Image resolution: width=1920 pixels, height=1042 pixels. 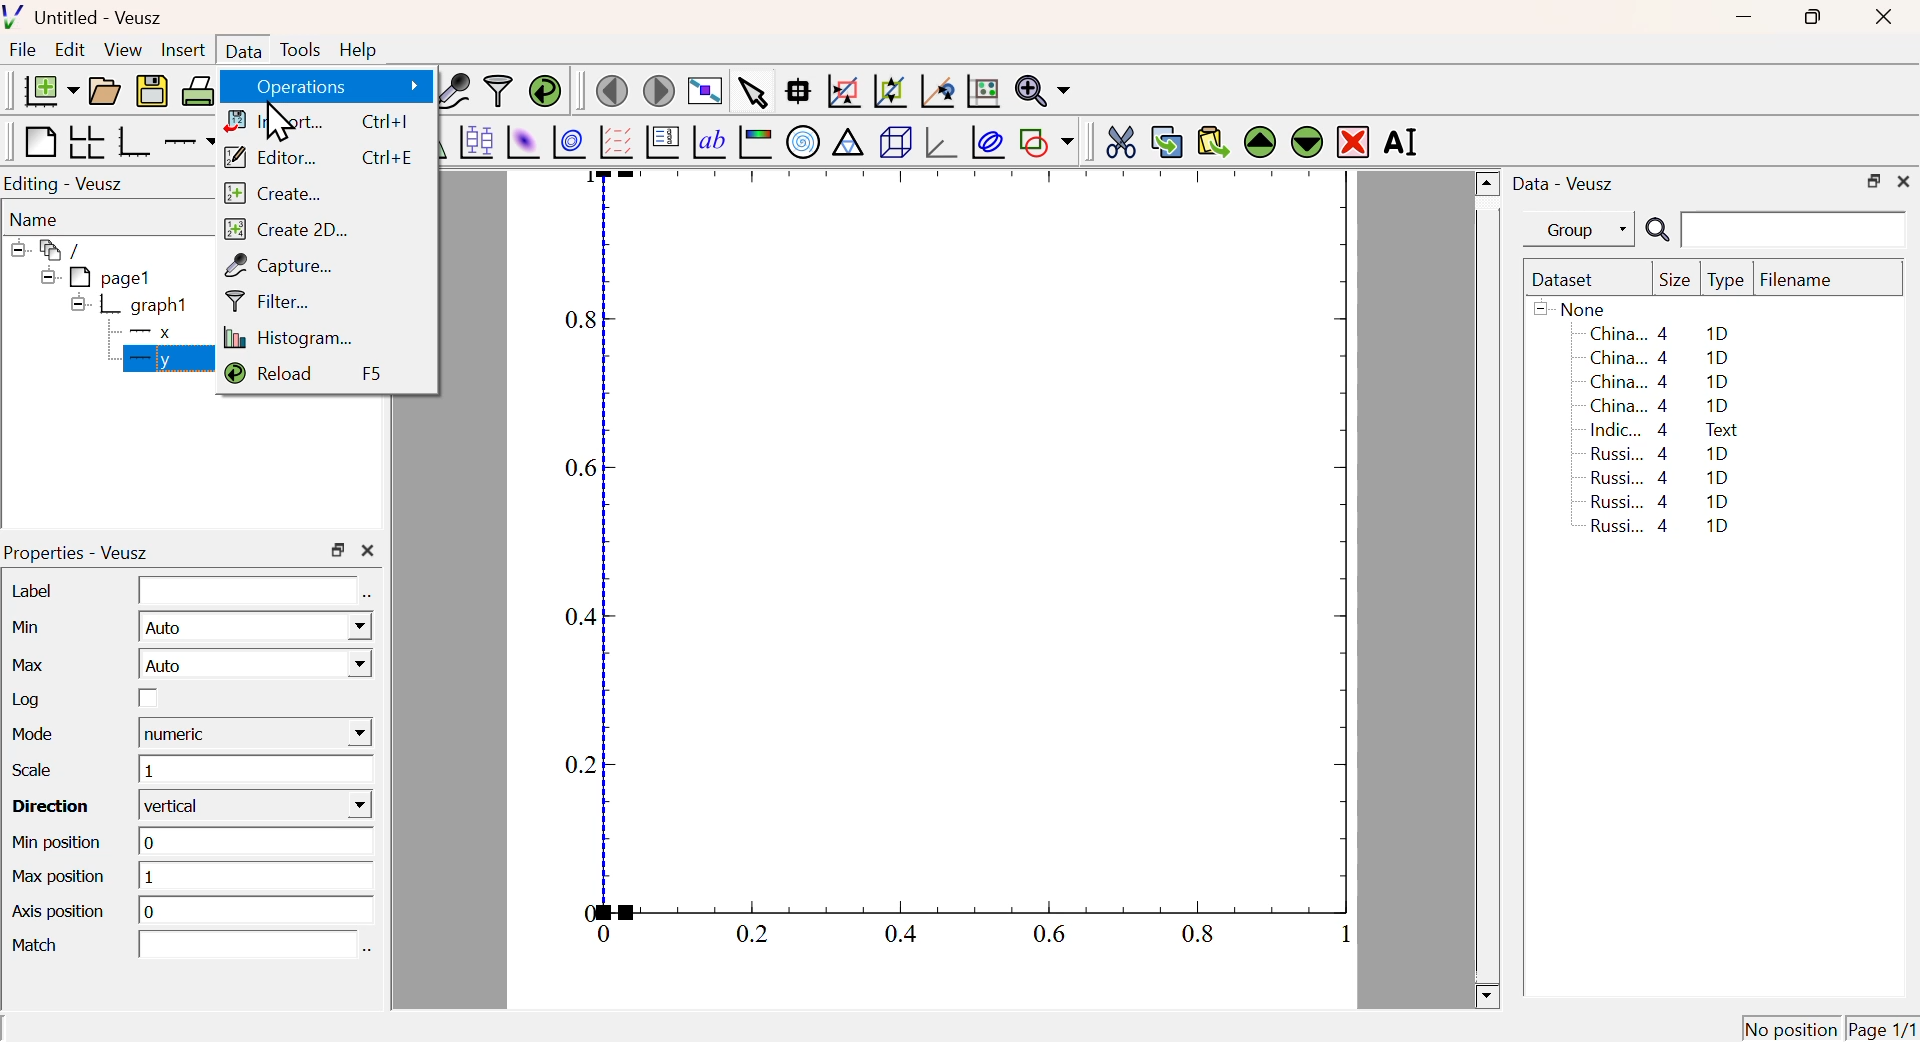 I want to click on Minimize, so click(x=1744, y=18).